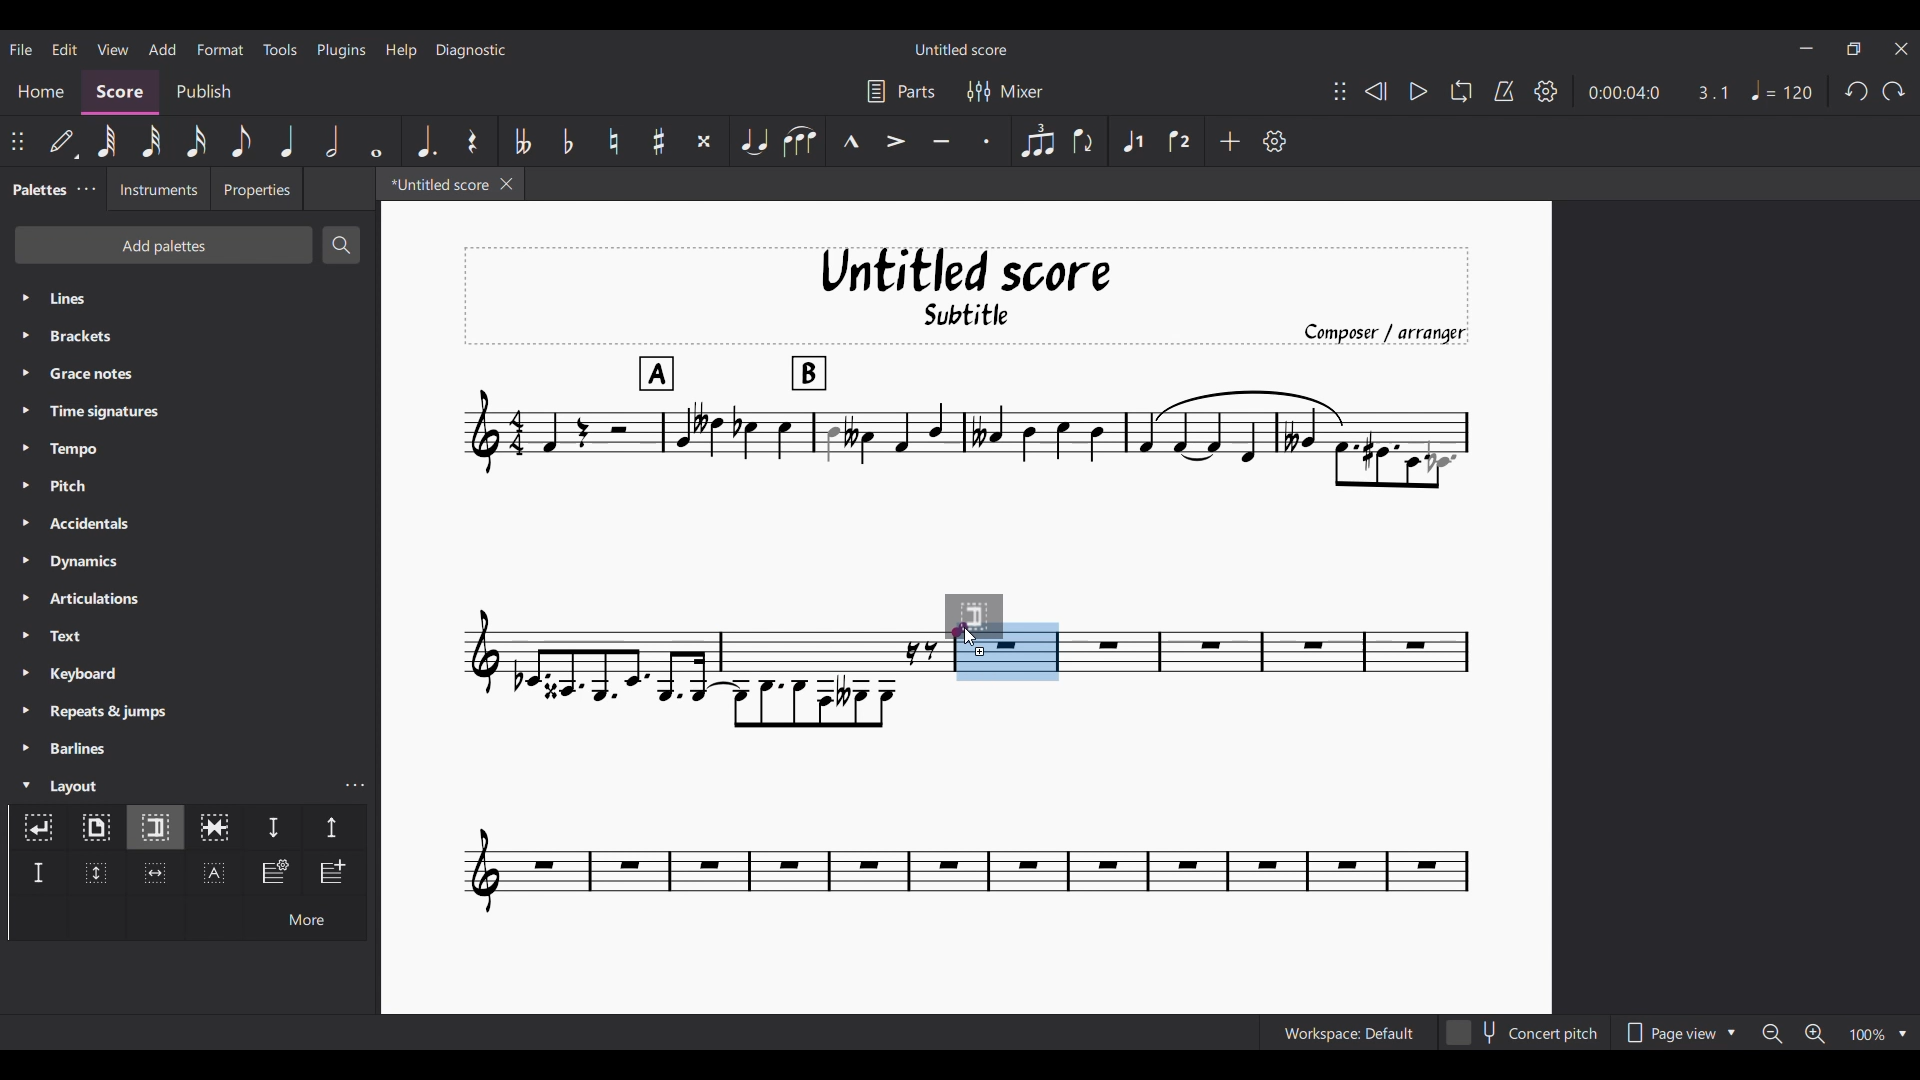 The height and width of the screenshot is (1080, 1920). Describe the element at coordinates (38, 873) in the screenshot. I see `Staff spacer fixed down` at that location.